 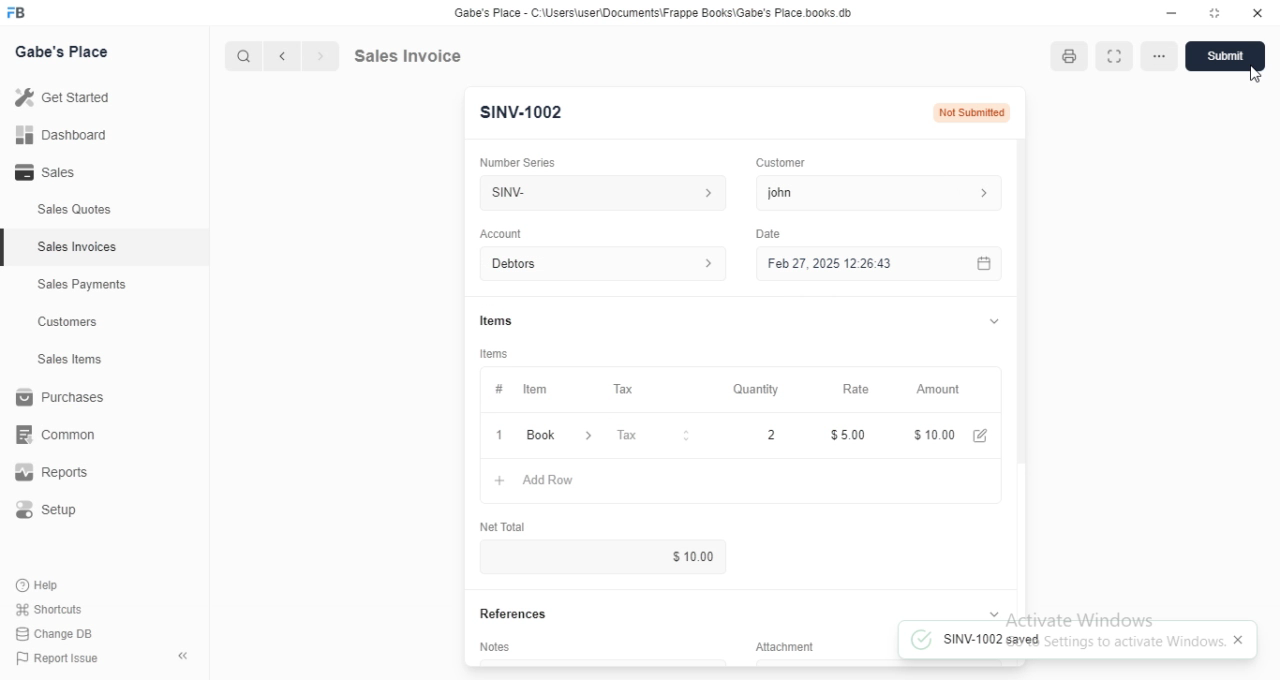 I want to click on SINV-1002 saved, so click(x=976, y=638).